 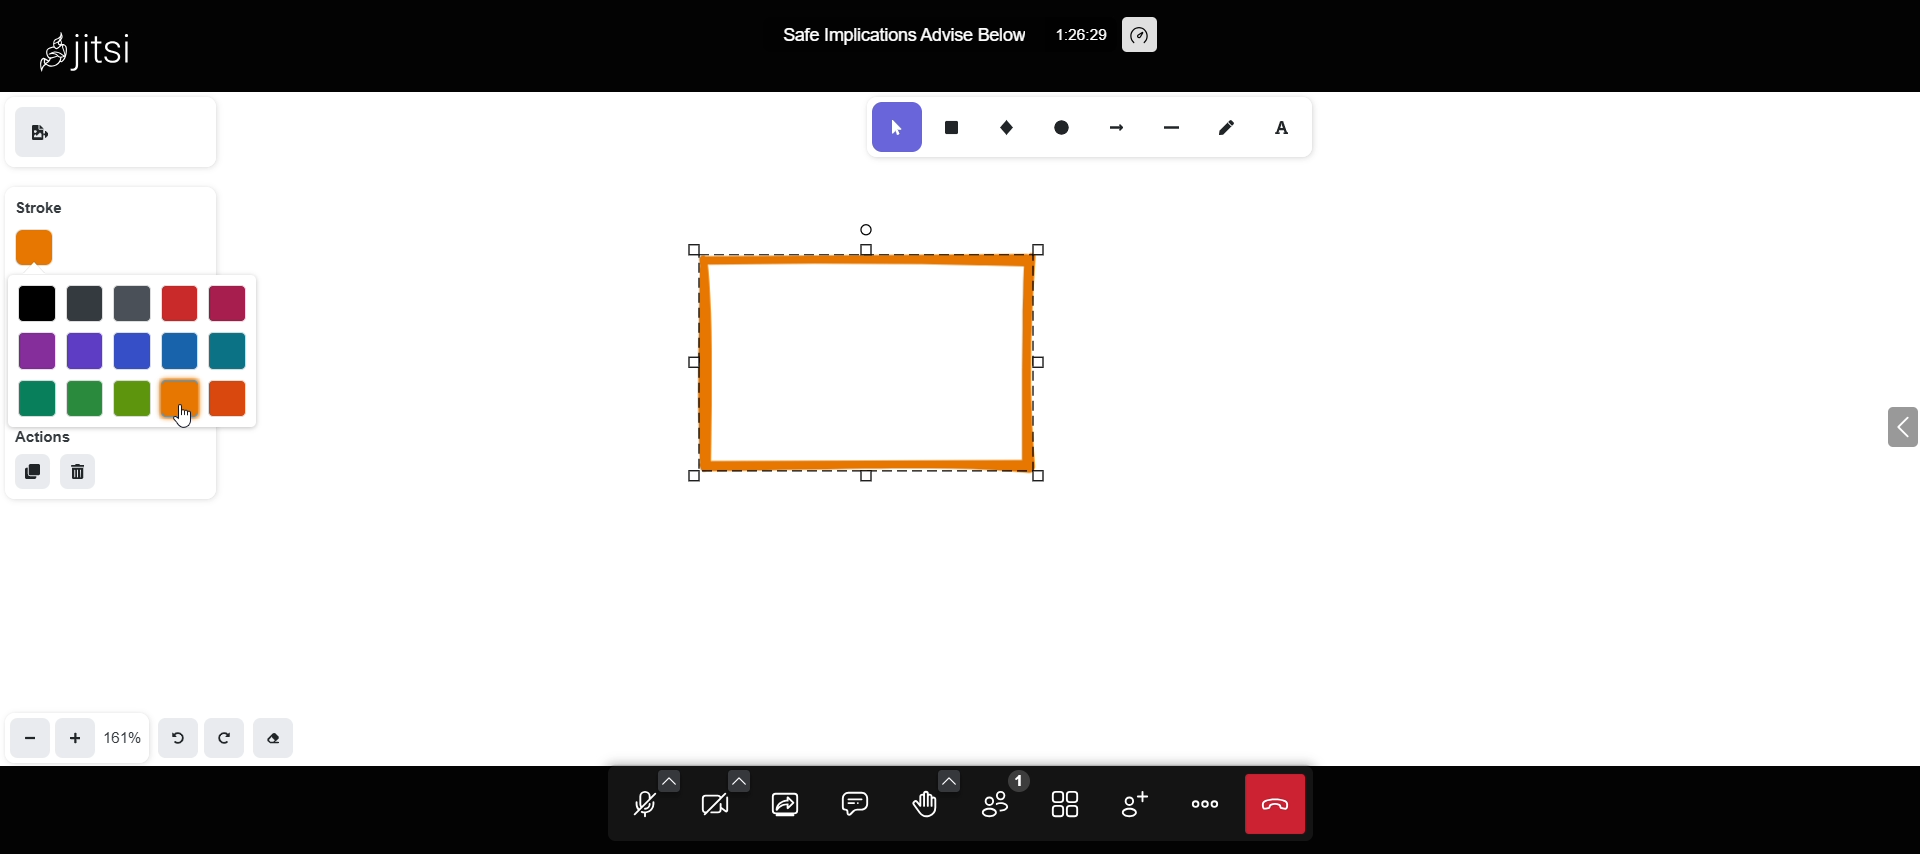 What do you see at coordinates (1204, 800) in the screenshot?
I see `more option` at bounding box center [1204, 800].